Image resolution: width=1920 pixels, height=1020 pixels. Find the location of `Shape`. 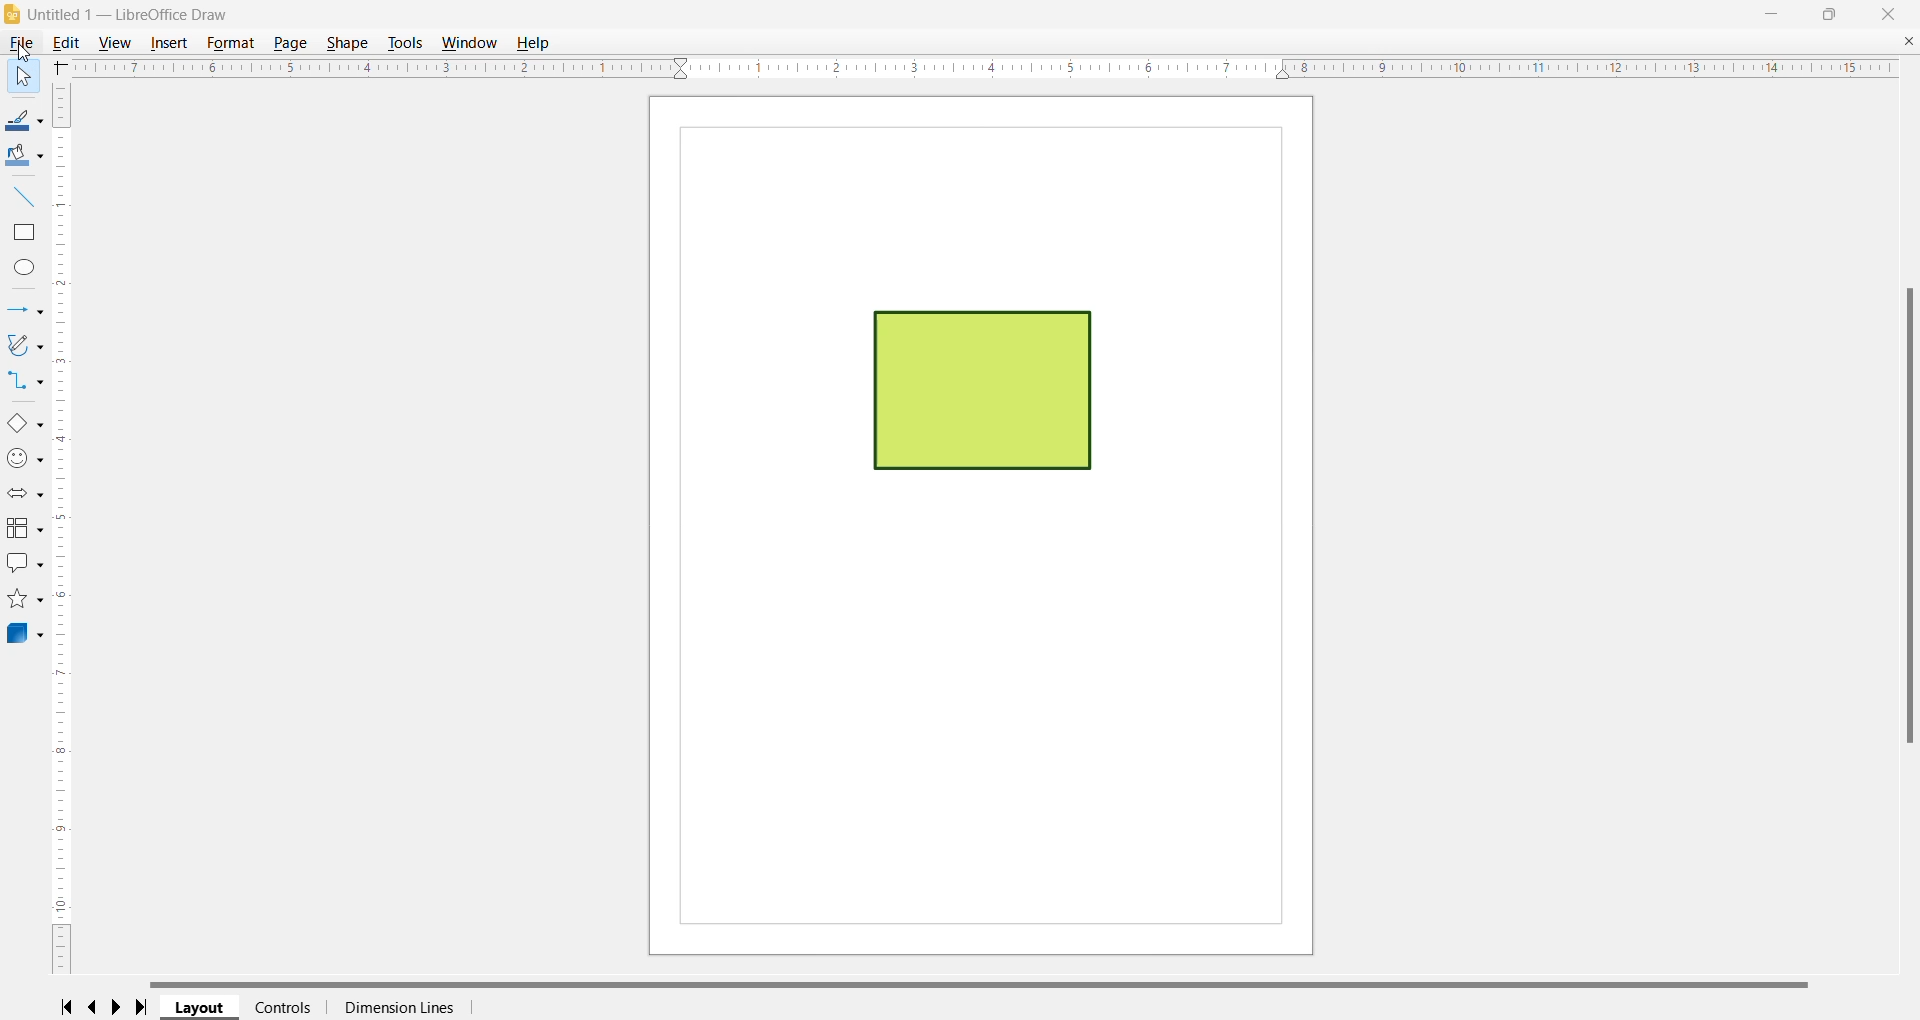

Shape is located at coordinates (347, 43).